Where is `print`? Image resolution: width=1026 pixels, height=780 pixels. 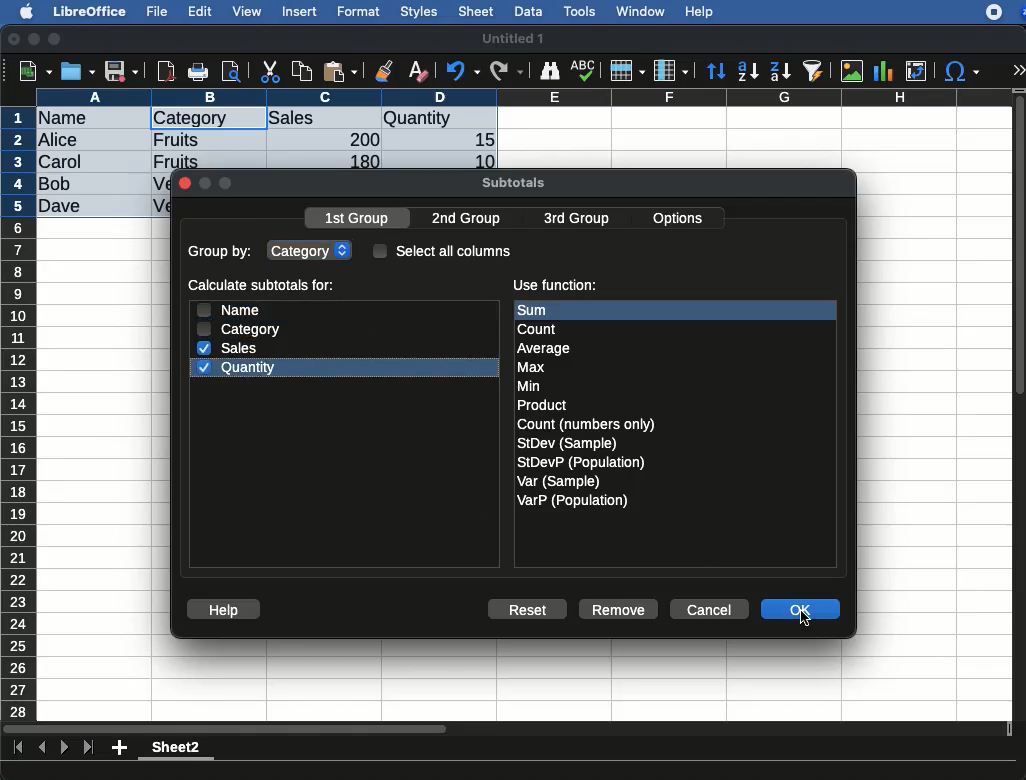
print is located at coordinates (198, 72).